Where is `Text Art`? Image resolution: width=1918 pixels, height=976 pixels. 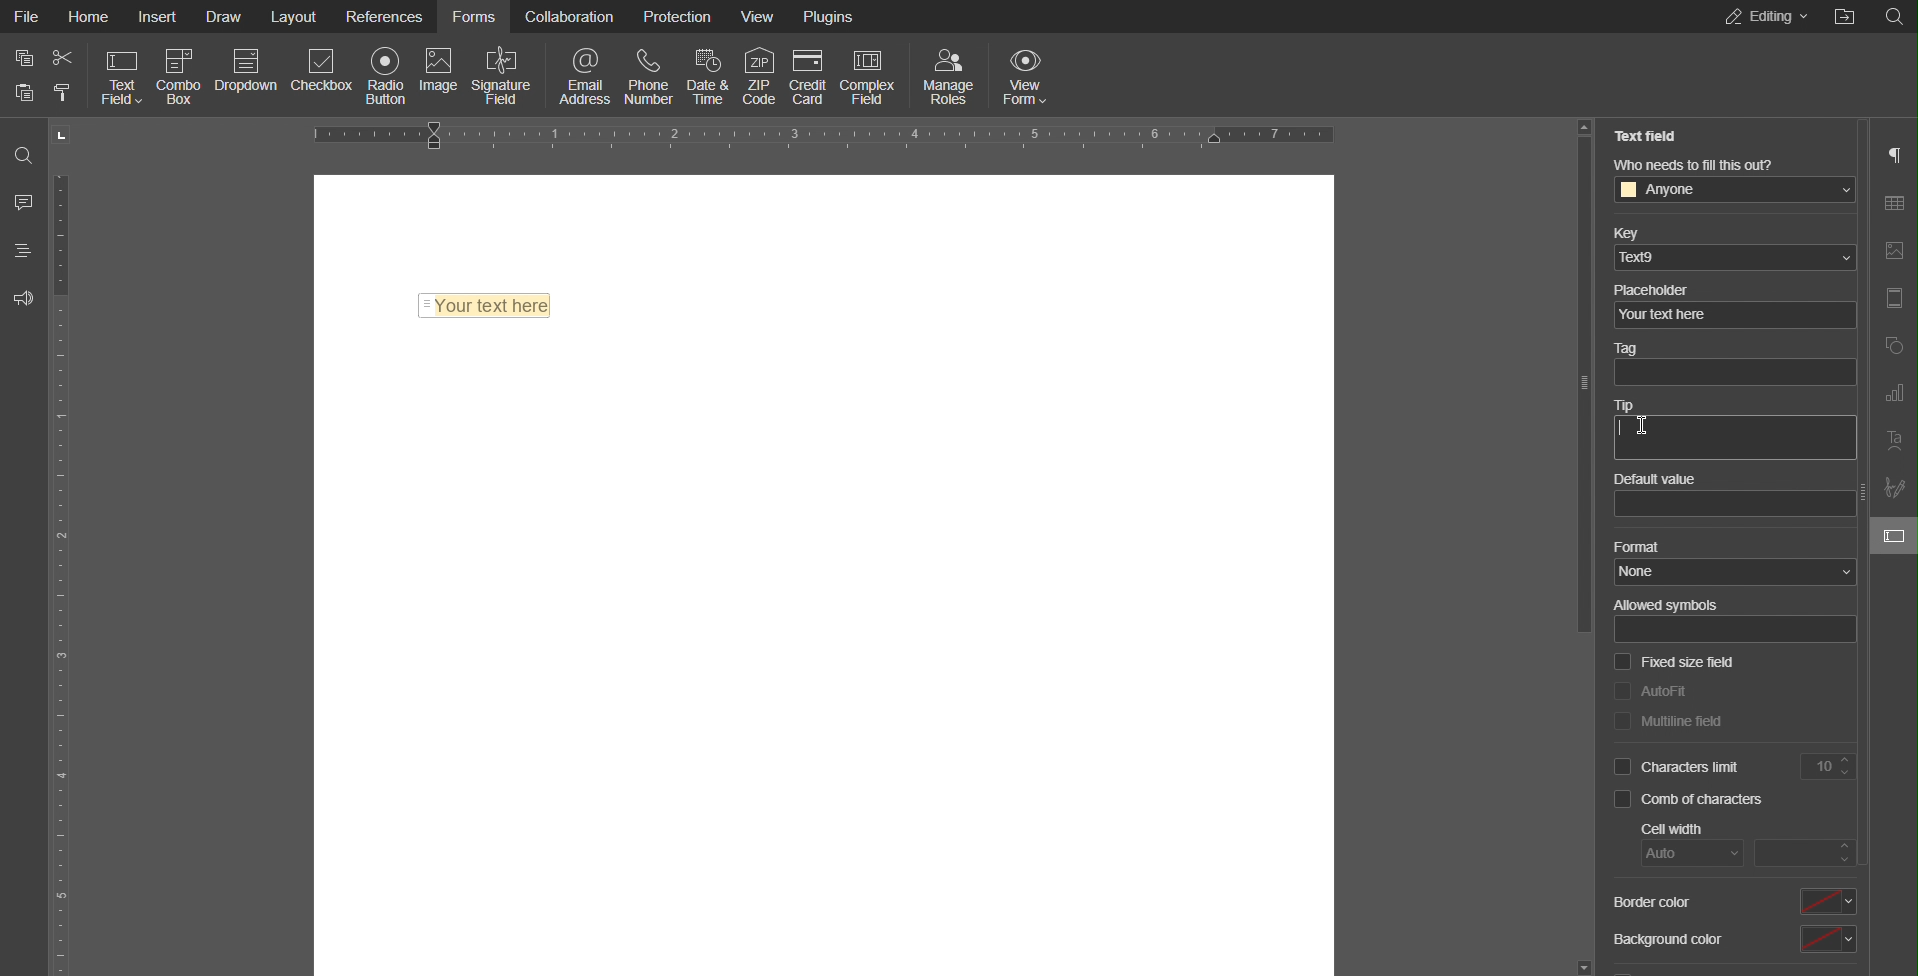
Text Art is located at coordinates (1892, 441).